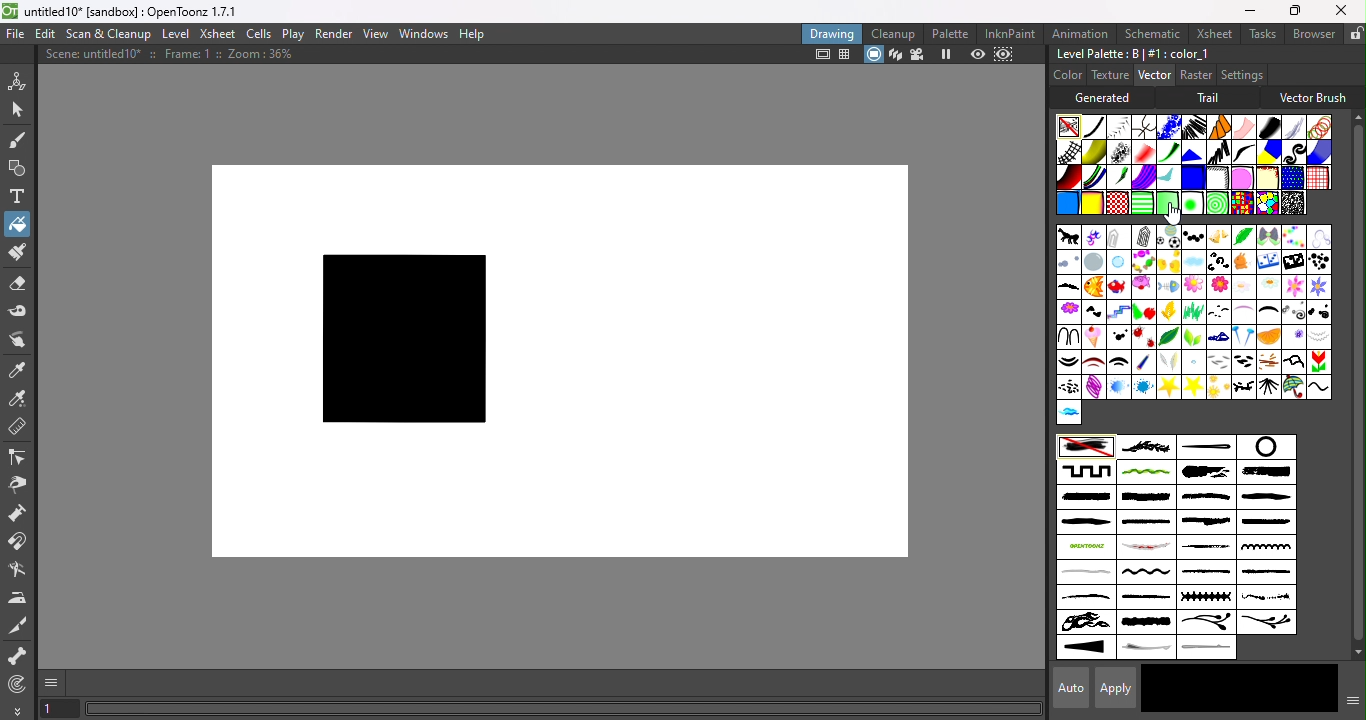 Image resolution: width=1366 pixels, height=720 pixels. I want to click on flow4, so click(1292, 287).